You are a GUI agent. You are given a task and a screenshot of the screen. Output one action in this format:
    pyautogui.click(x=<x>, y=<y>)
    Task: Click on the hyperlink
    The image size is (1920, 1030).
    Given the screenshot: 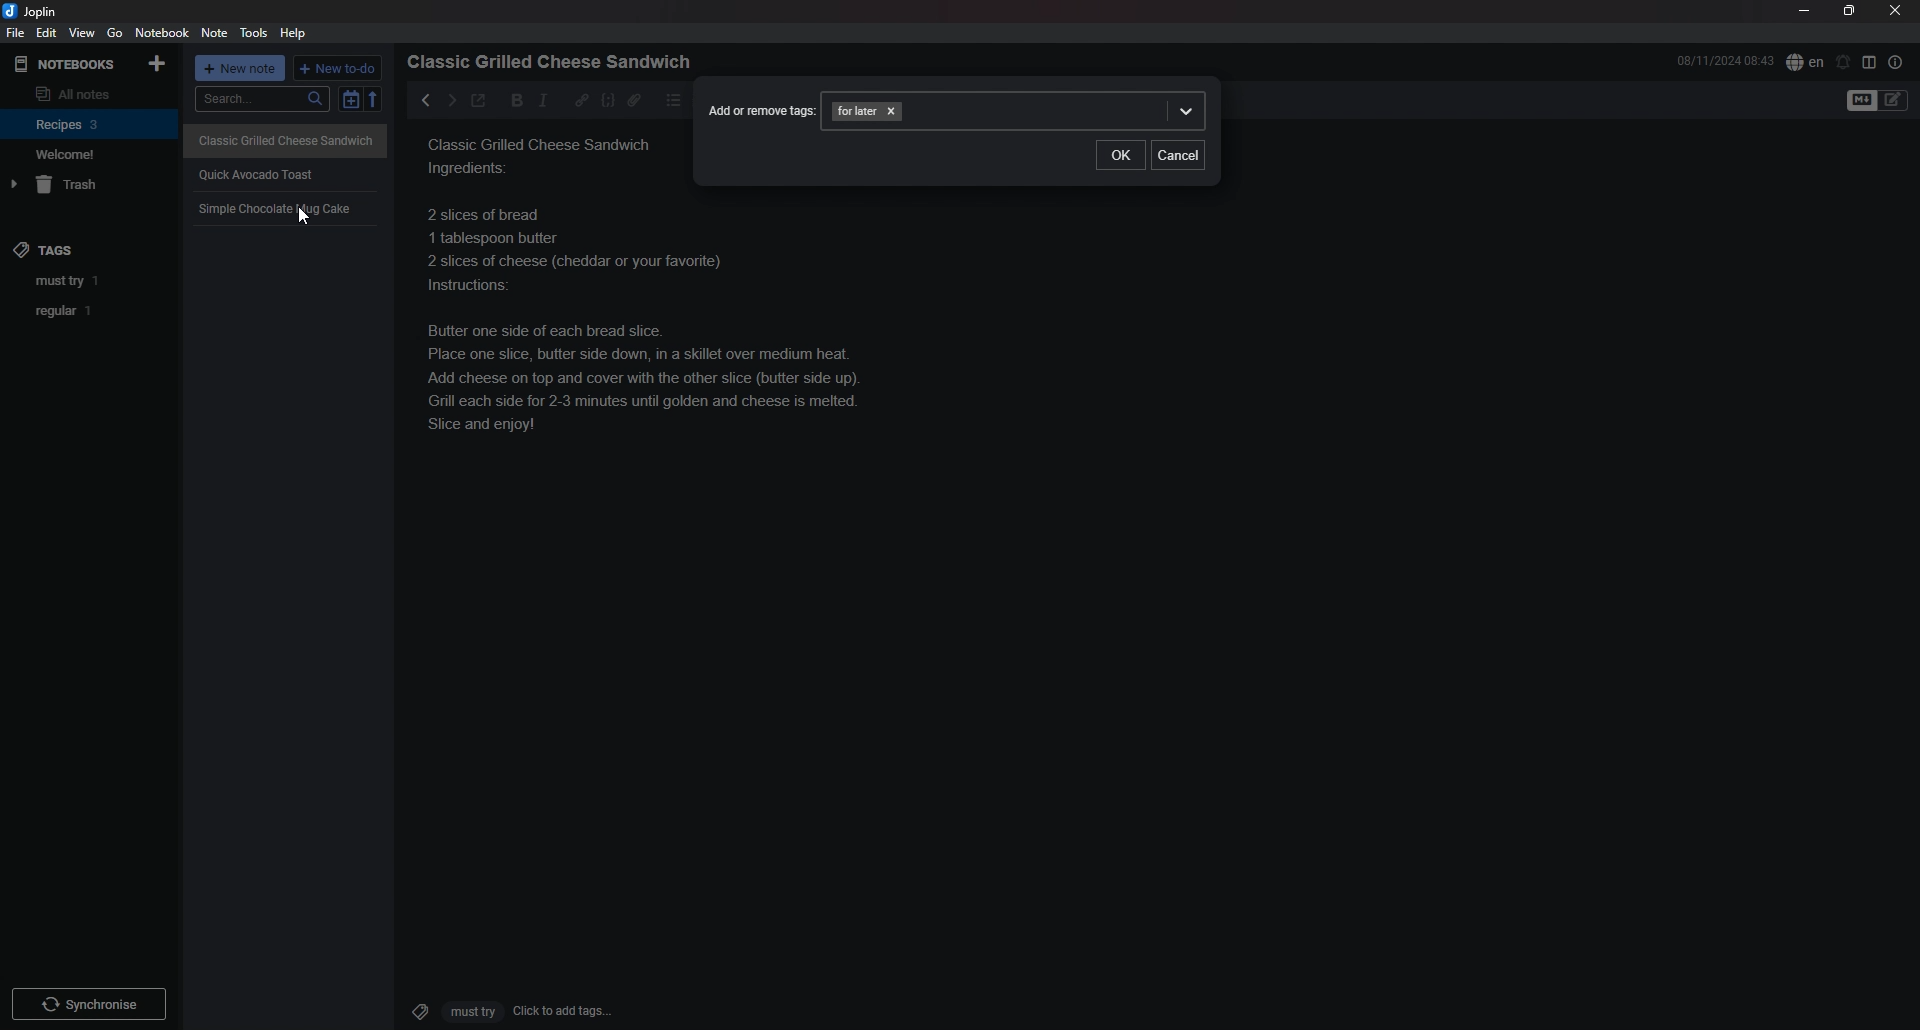 What is the action you would take?
    pyautogui.click(x=582, y=99)
    